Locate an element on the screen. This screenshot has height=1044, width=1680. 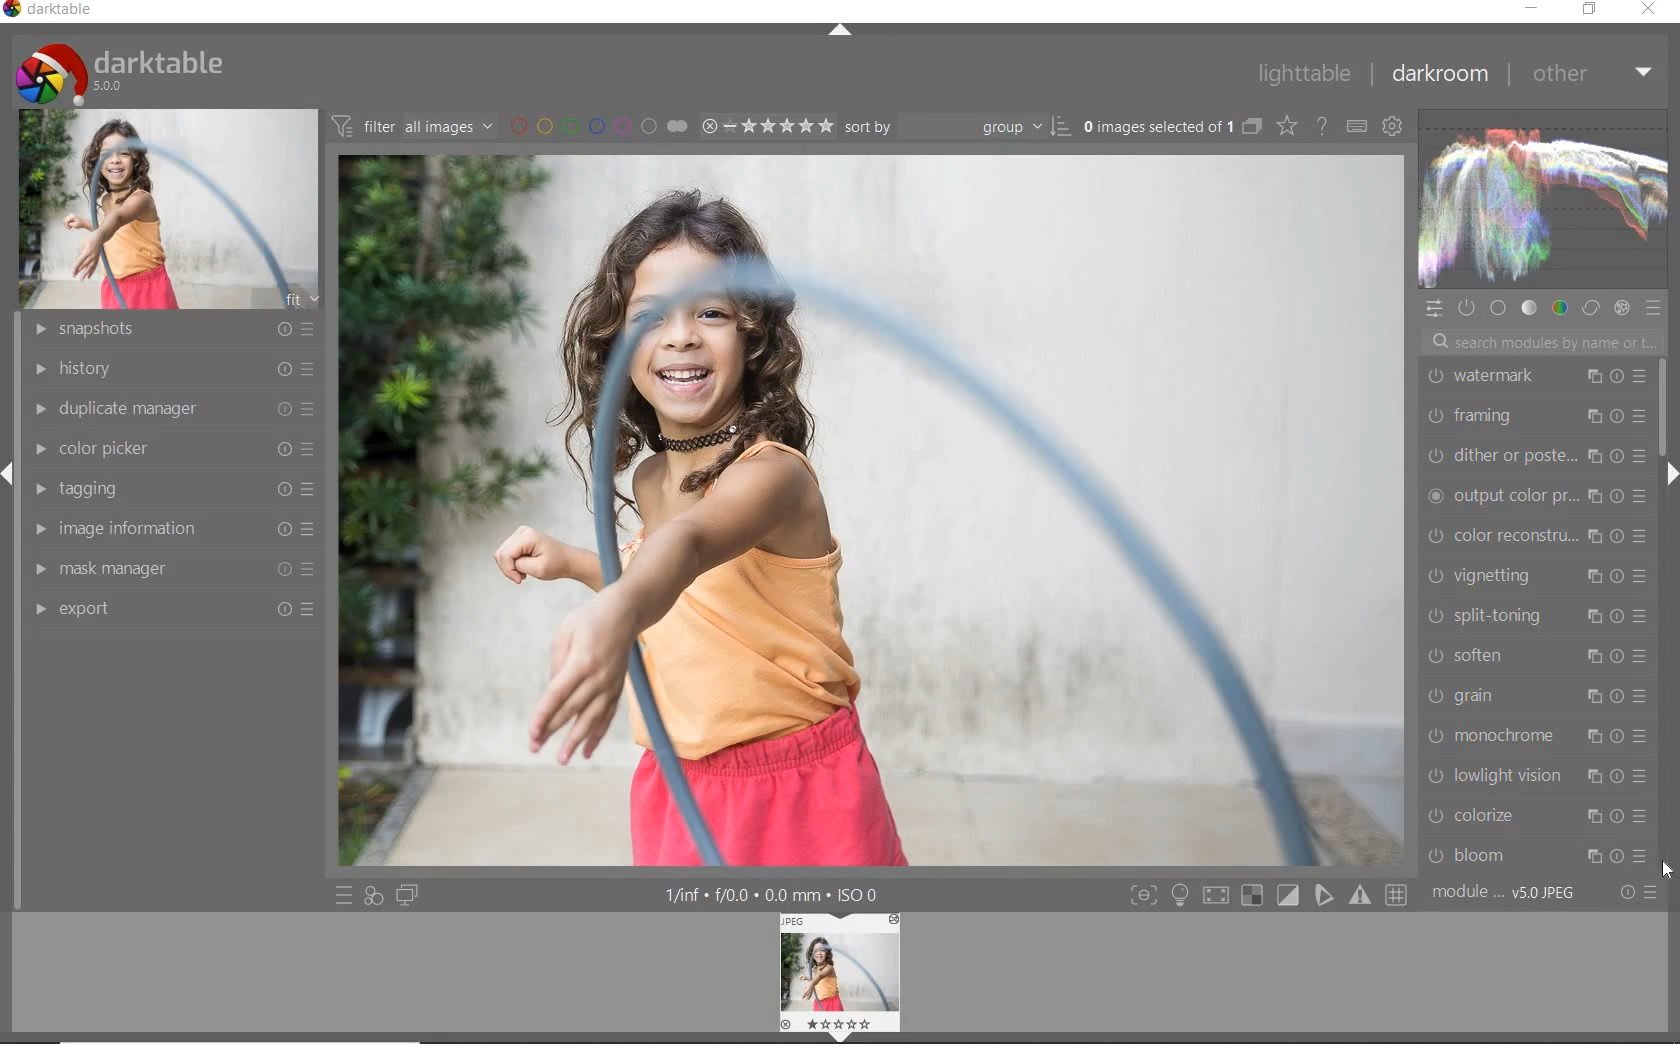
color is located at coordinates (1558, 307).